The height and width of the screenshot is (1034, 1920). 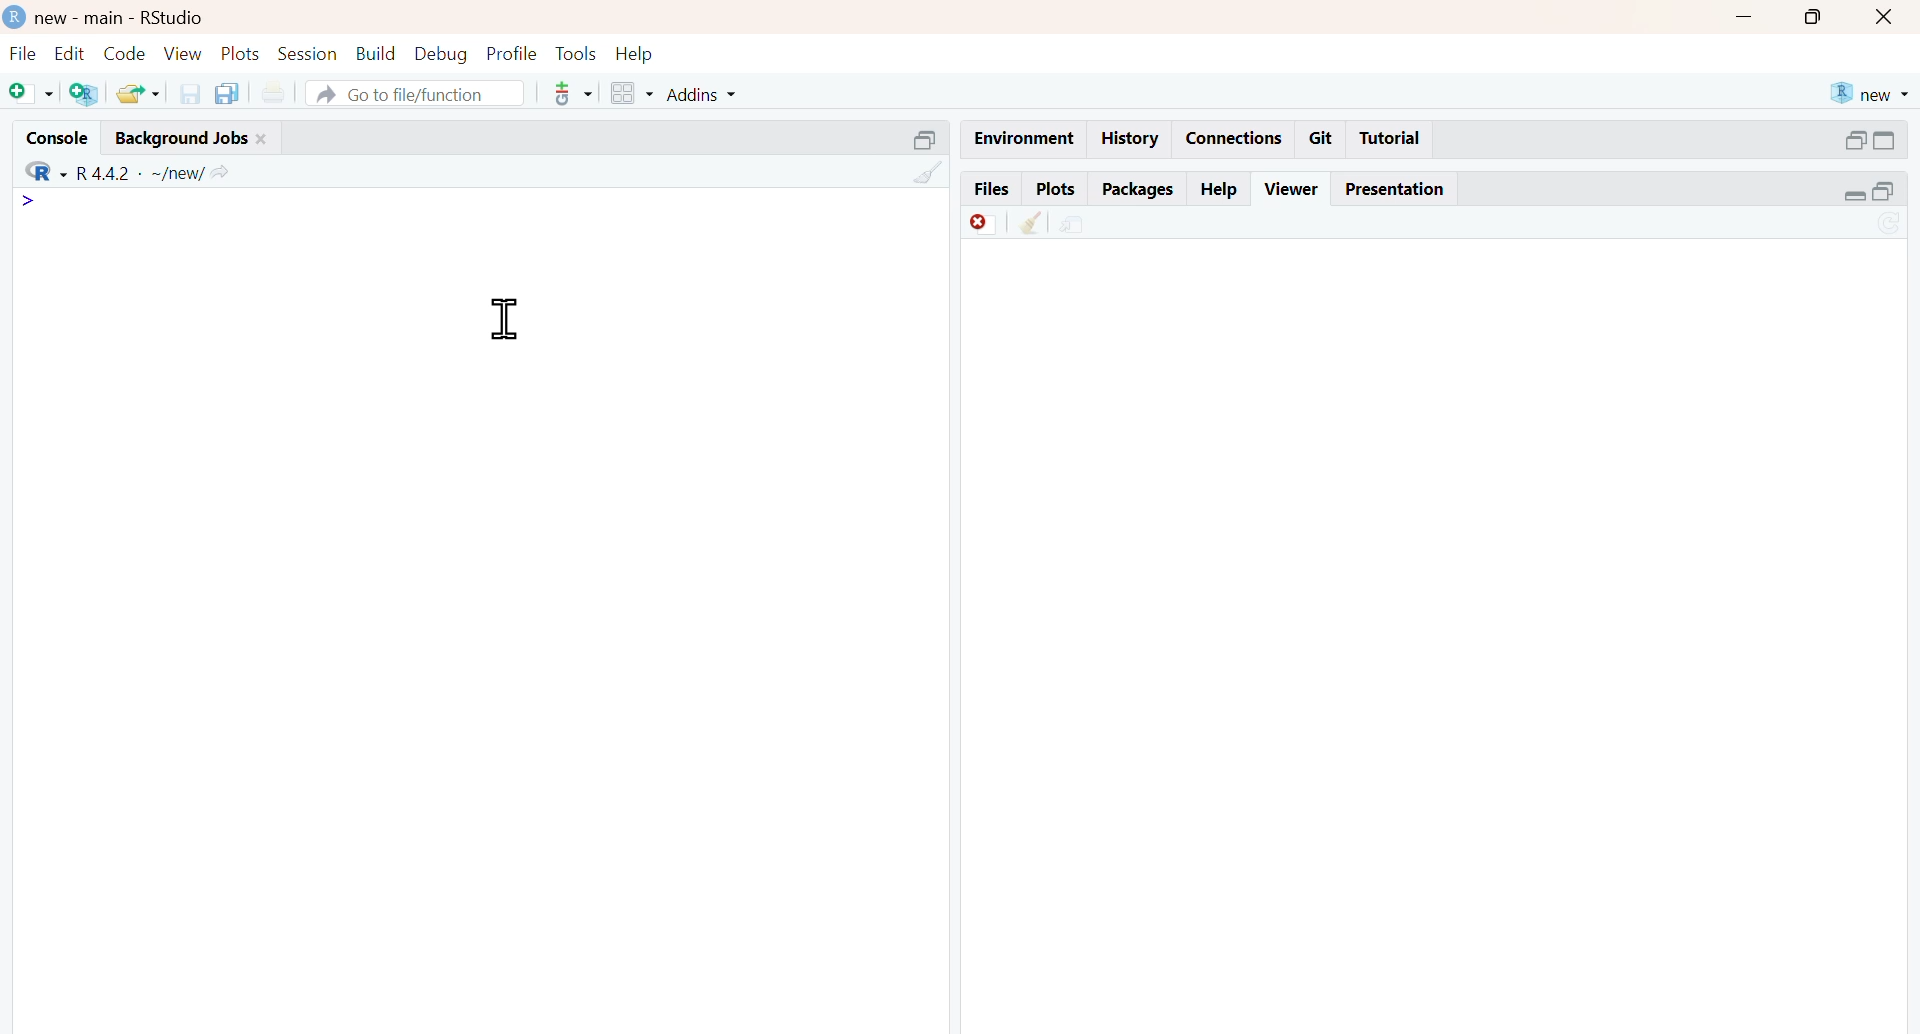 What do you see at coordinates (1883, 140) in the screenshot?
I see `open in separate windowCollapse /expand` at bounding box center [1883, 140].